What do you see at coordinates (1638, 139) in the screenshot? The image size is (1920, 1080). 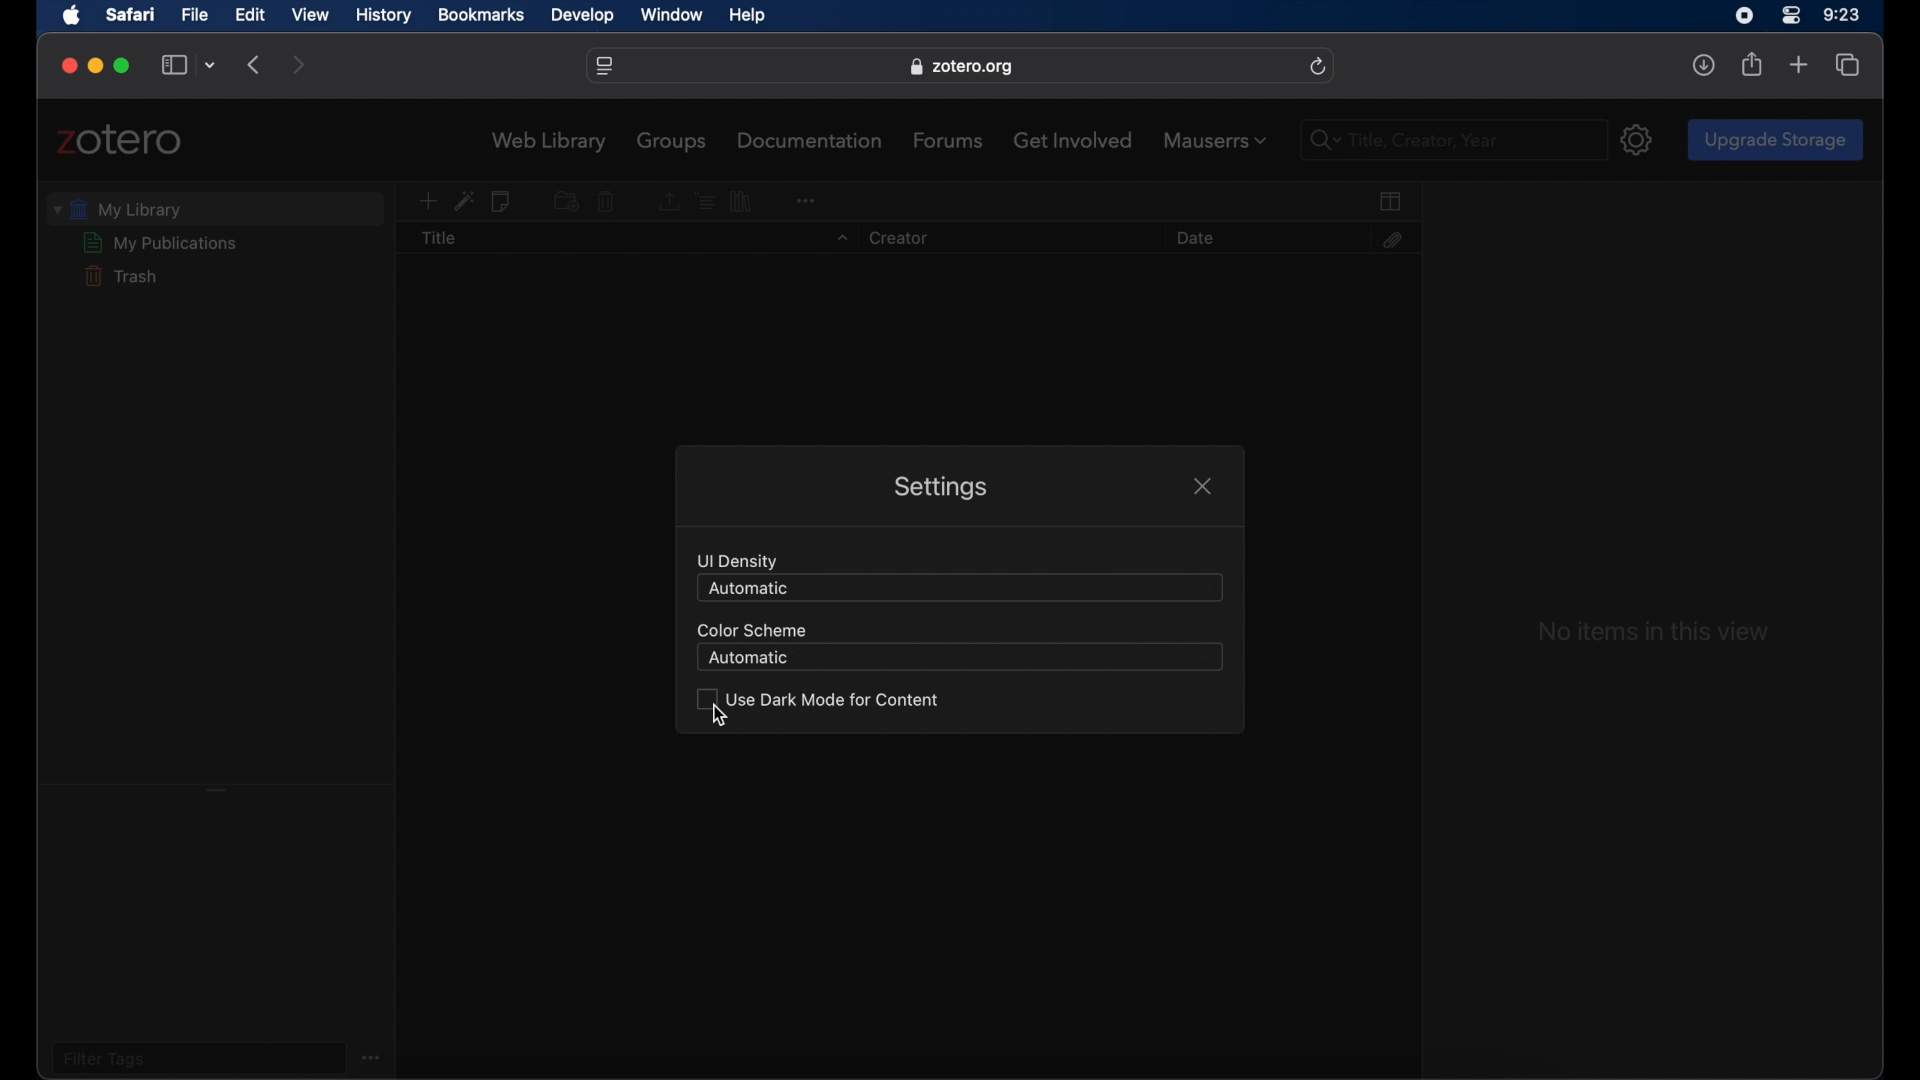 I see `settings` at bounding box center [1638, 139].